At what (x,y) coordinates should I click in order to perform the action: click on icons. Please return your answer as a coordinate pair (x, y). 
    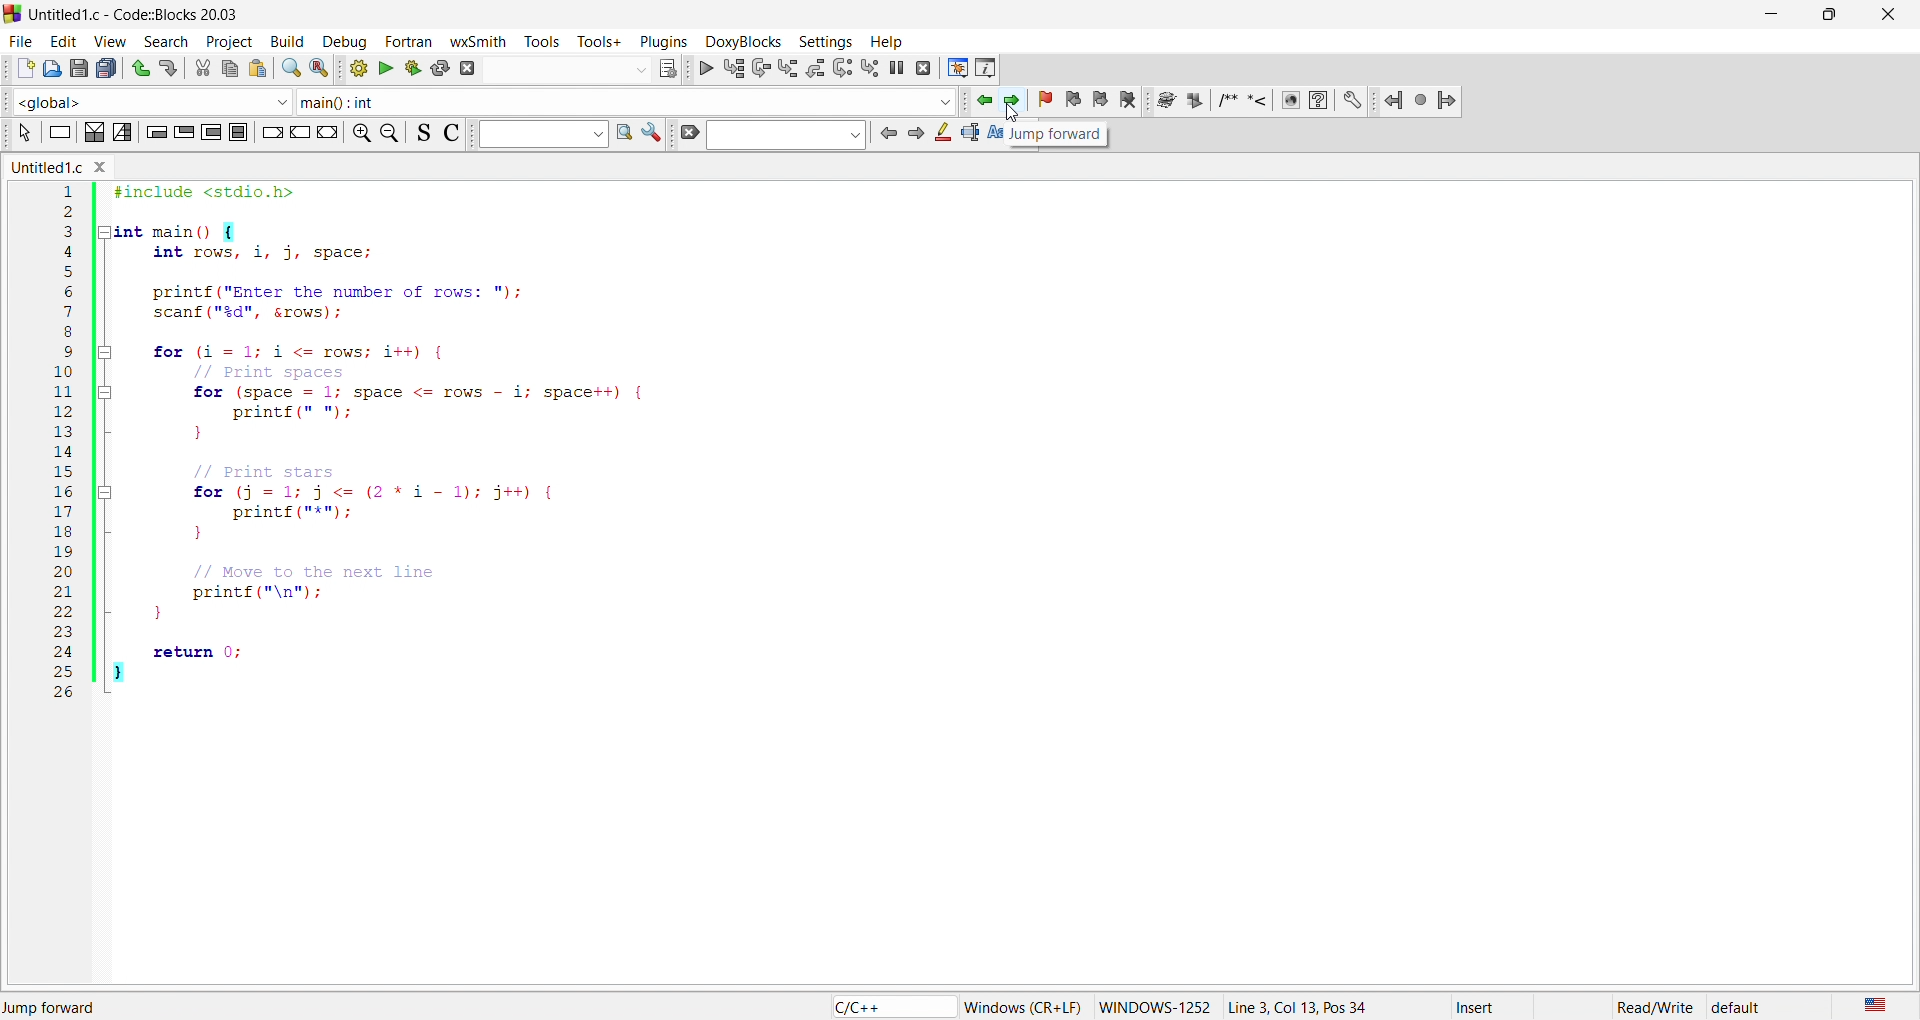
    Looking at the image, I should click on (670, 68).